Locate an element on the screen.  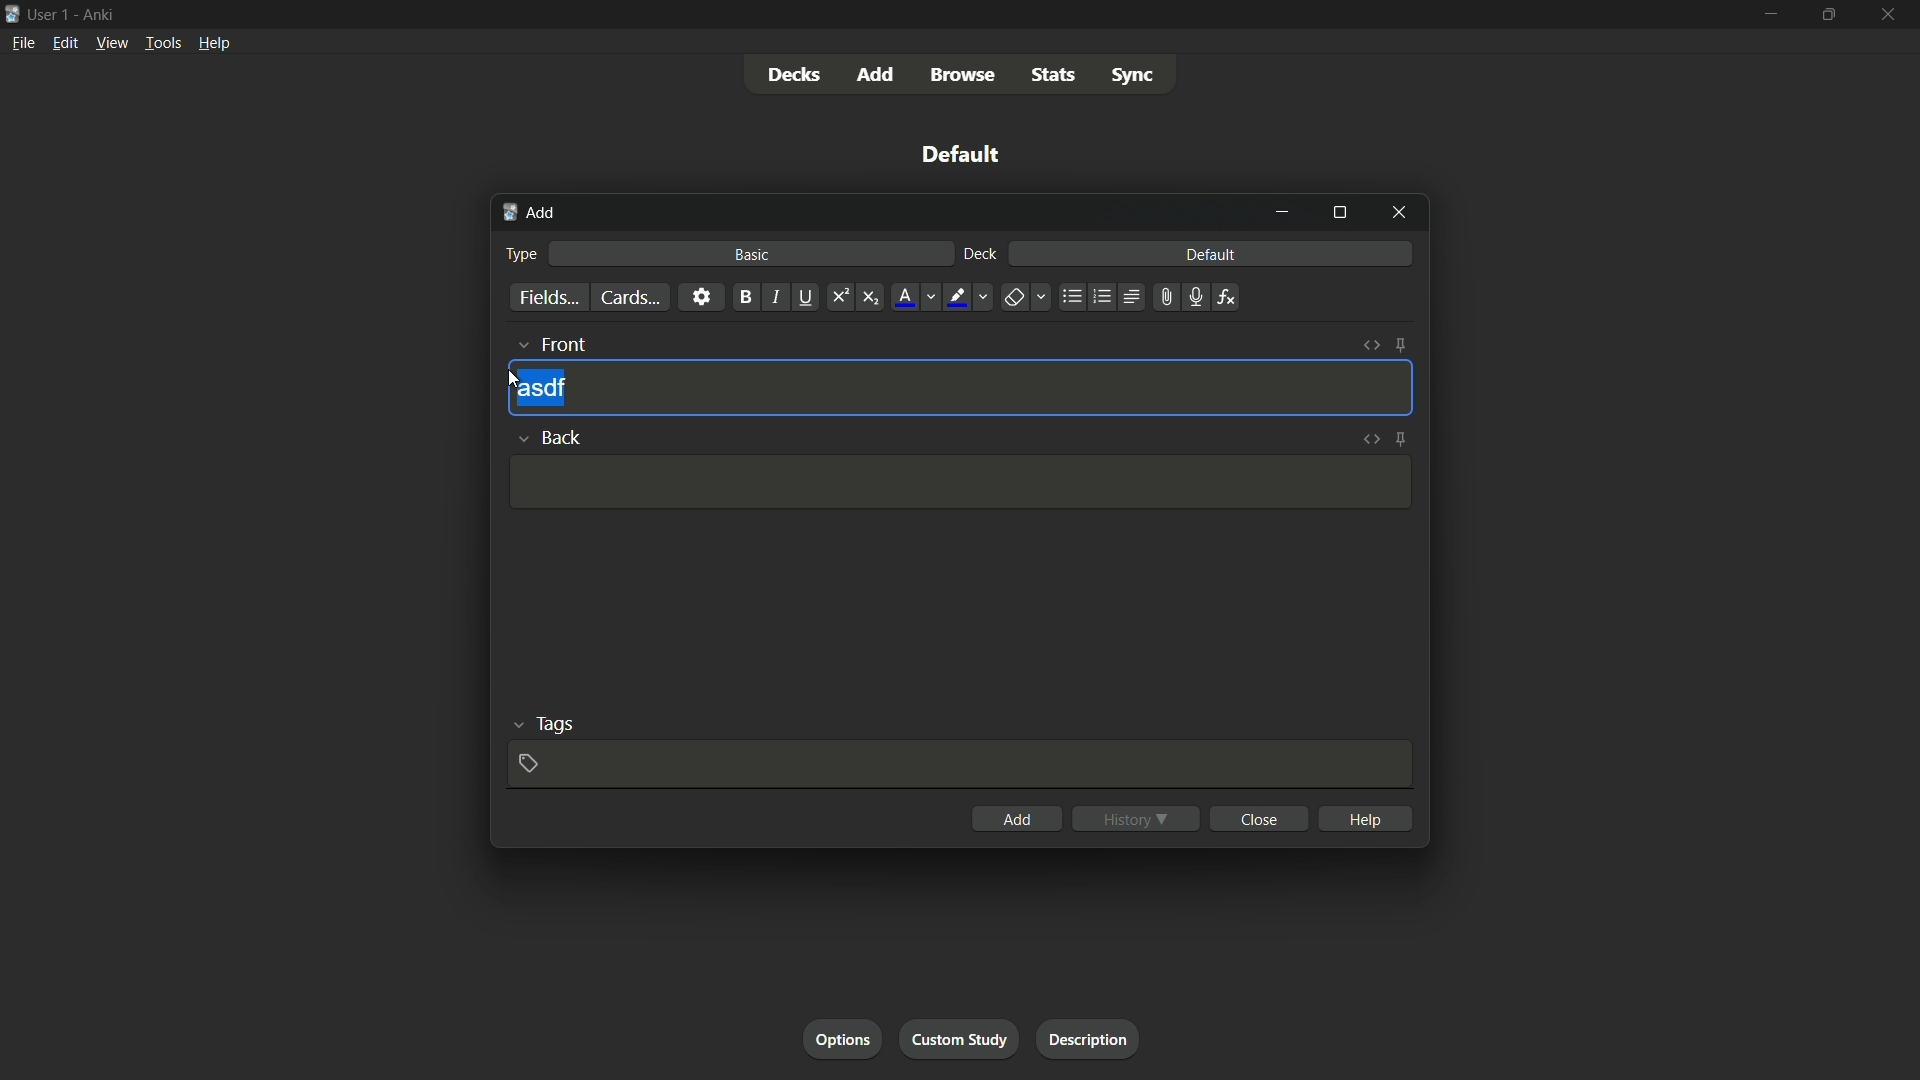
record audio is located at coordinates (1197, 296).